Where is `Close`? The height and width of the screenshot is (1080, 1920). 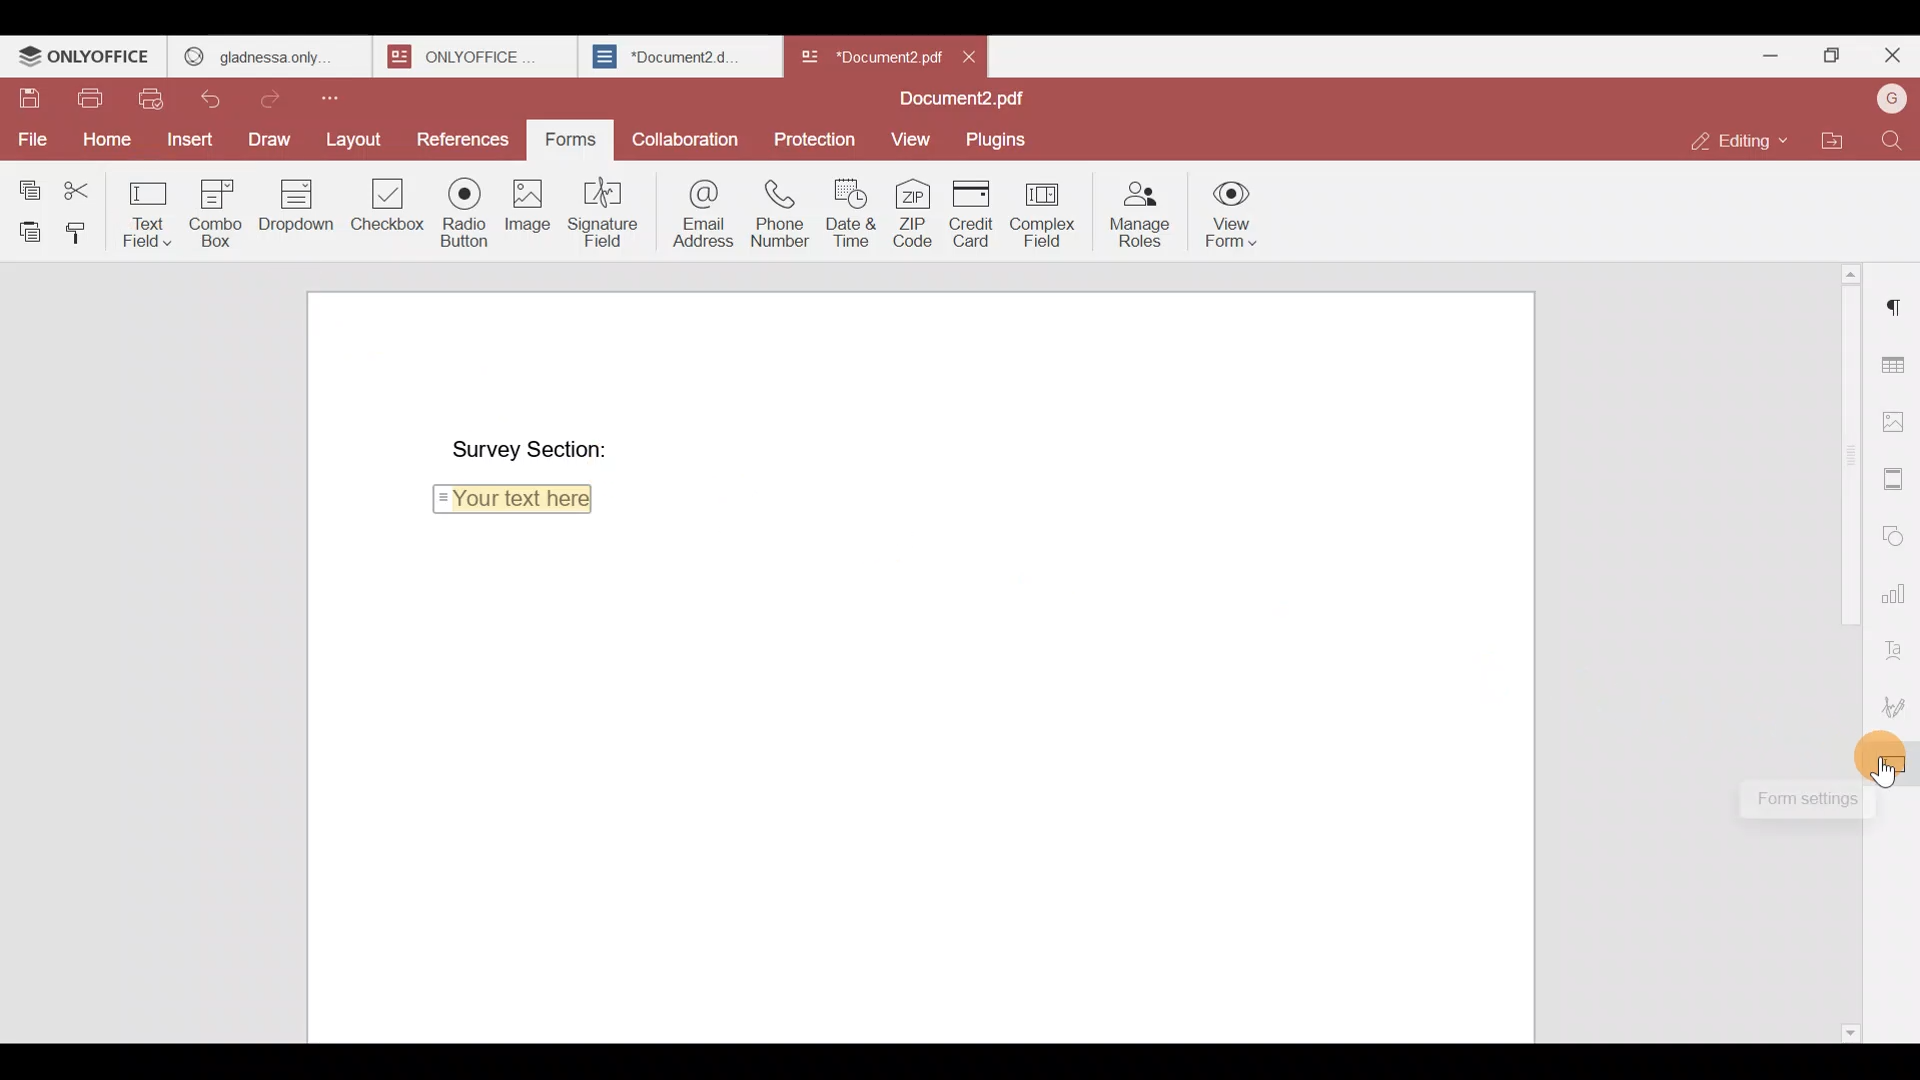 Close is located at coordinates (970, 55).